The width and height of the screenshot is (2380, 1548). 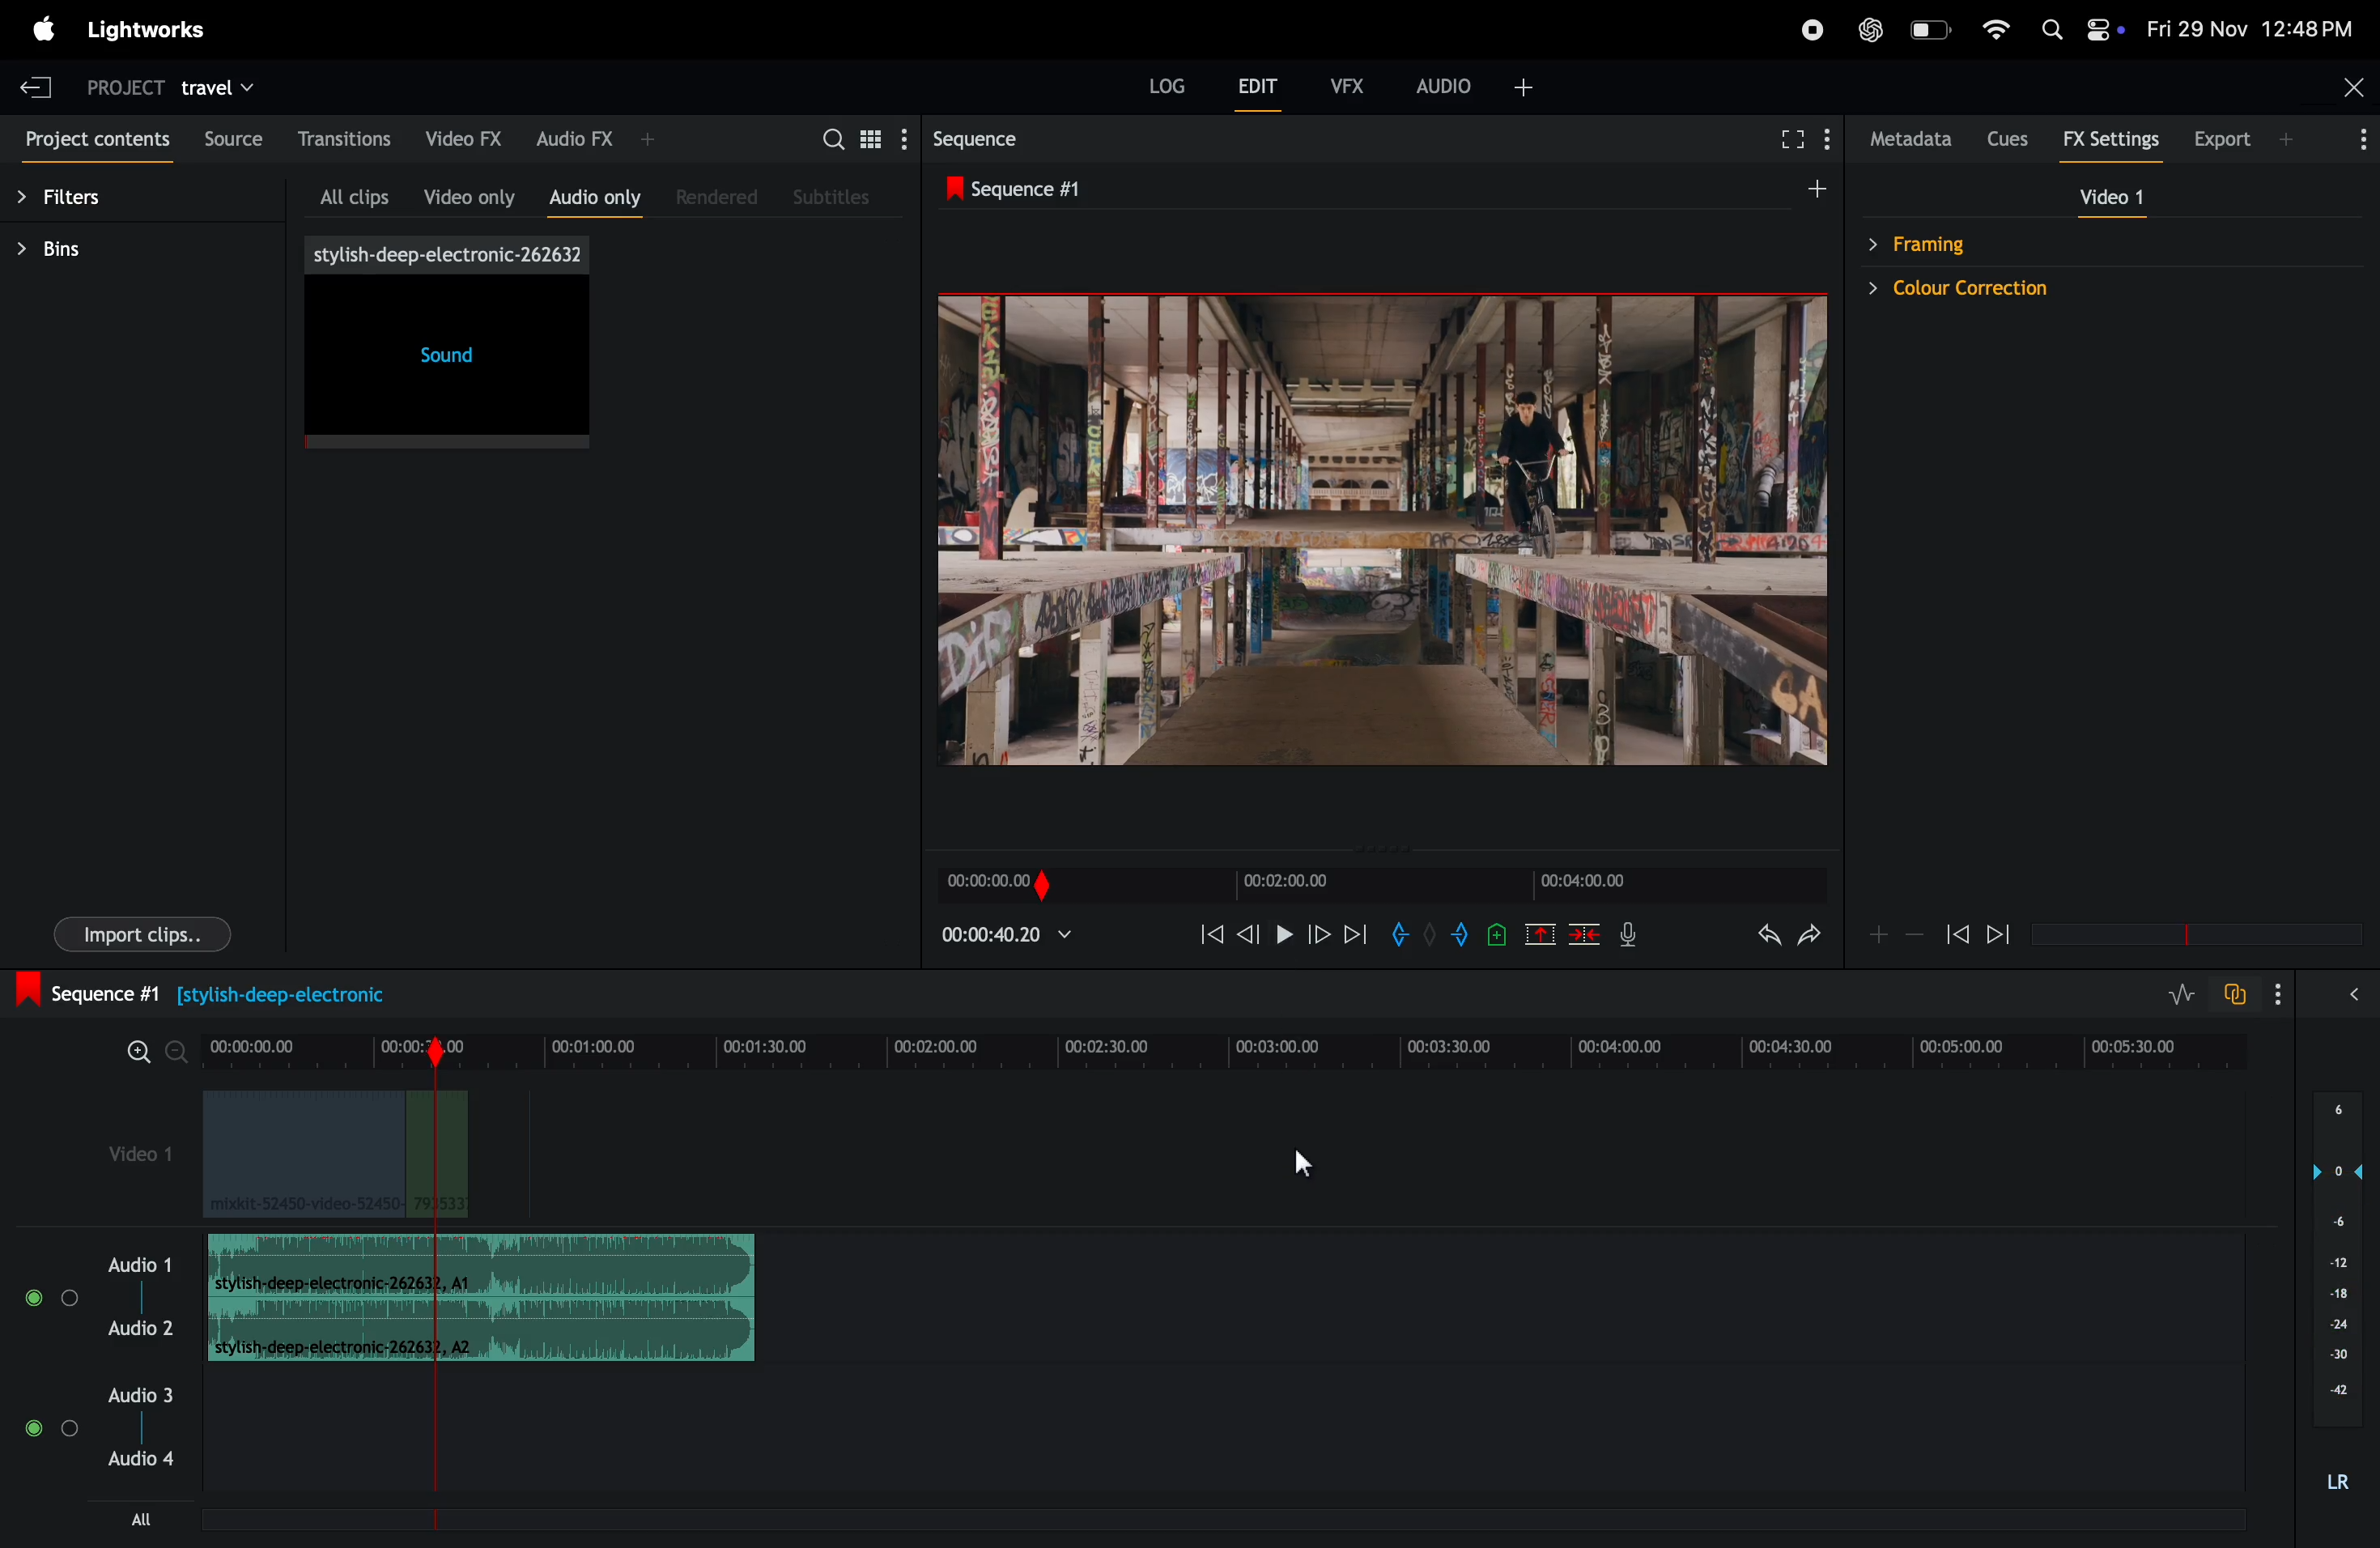 I want to click on export, so click(x=2245, y=137).